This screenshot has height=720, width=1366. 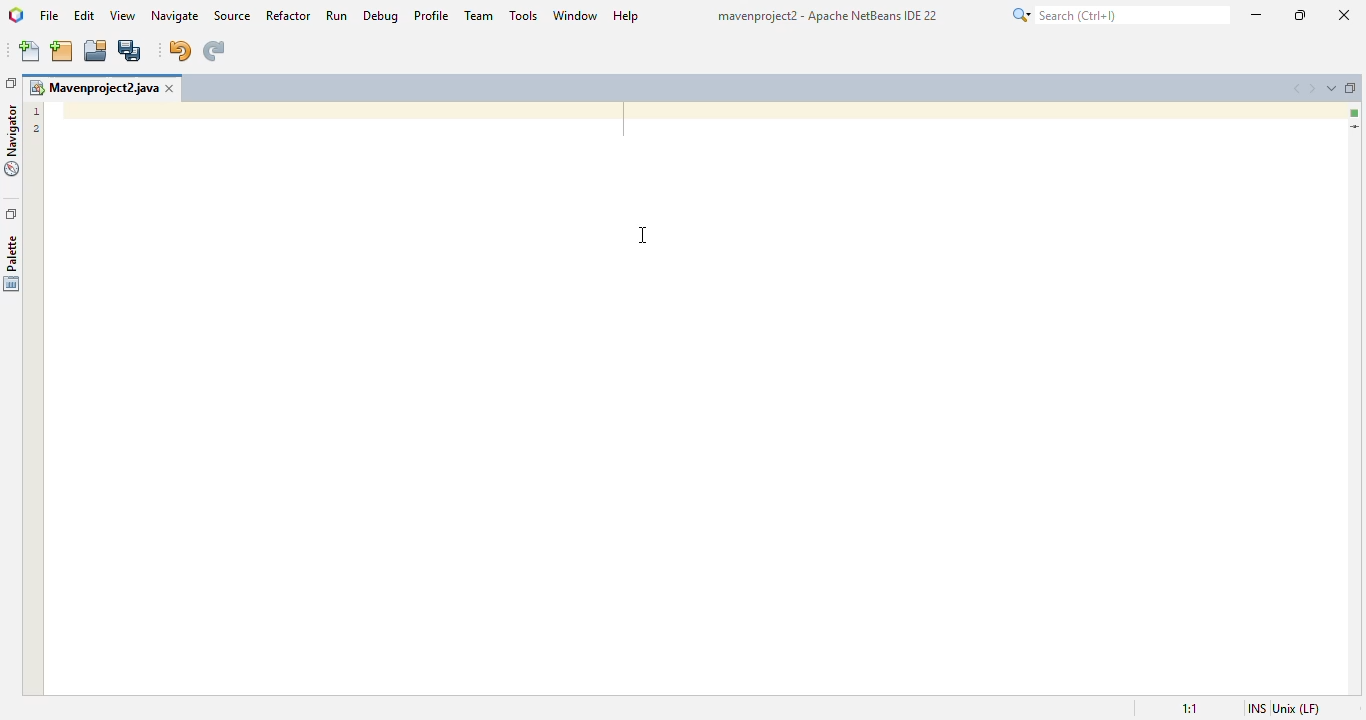 I want to click on navigator window, so click(x=12, y=141).